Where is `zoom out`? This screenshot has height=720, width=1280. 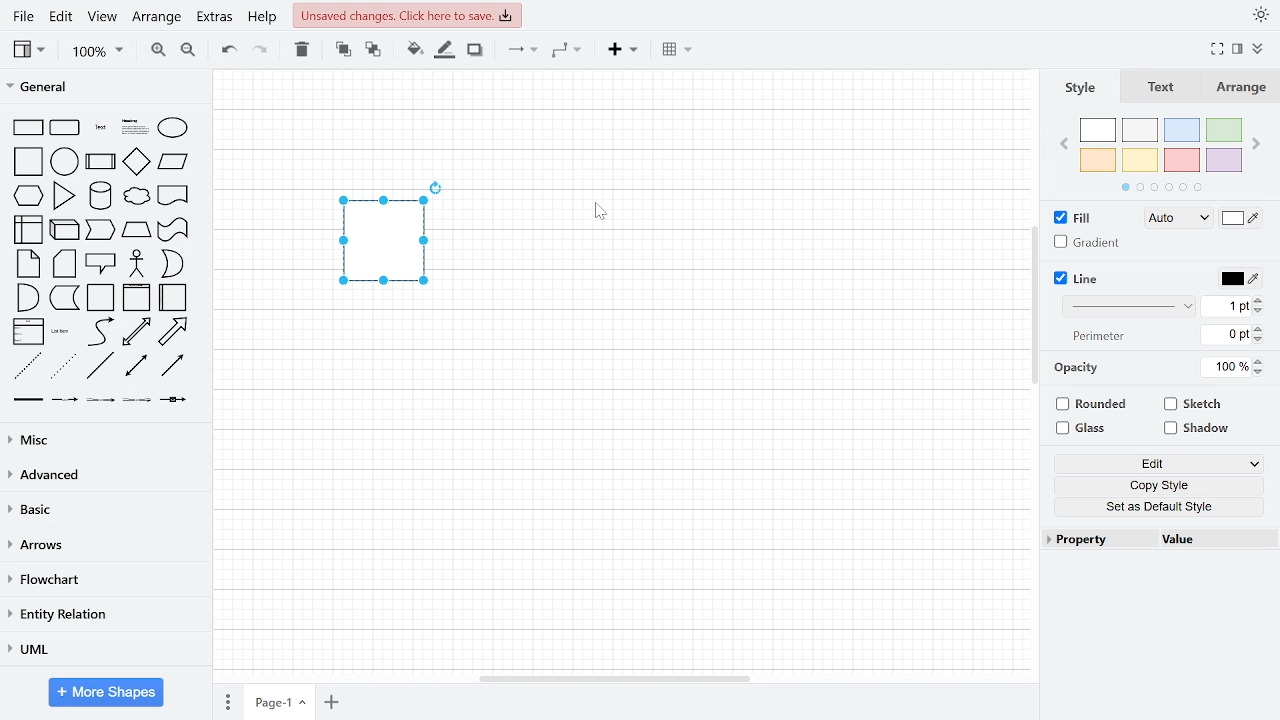 zoom out is located at coordinates (187, 49).